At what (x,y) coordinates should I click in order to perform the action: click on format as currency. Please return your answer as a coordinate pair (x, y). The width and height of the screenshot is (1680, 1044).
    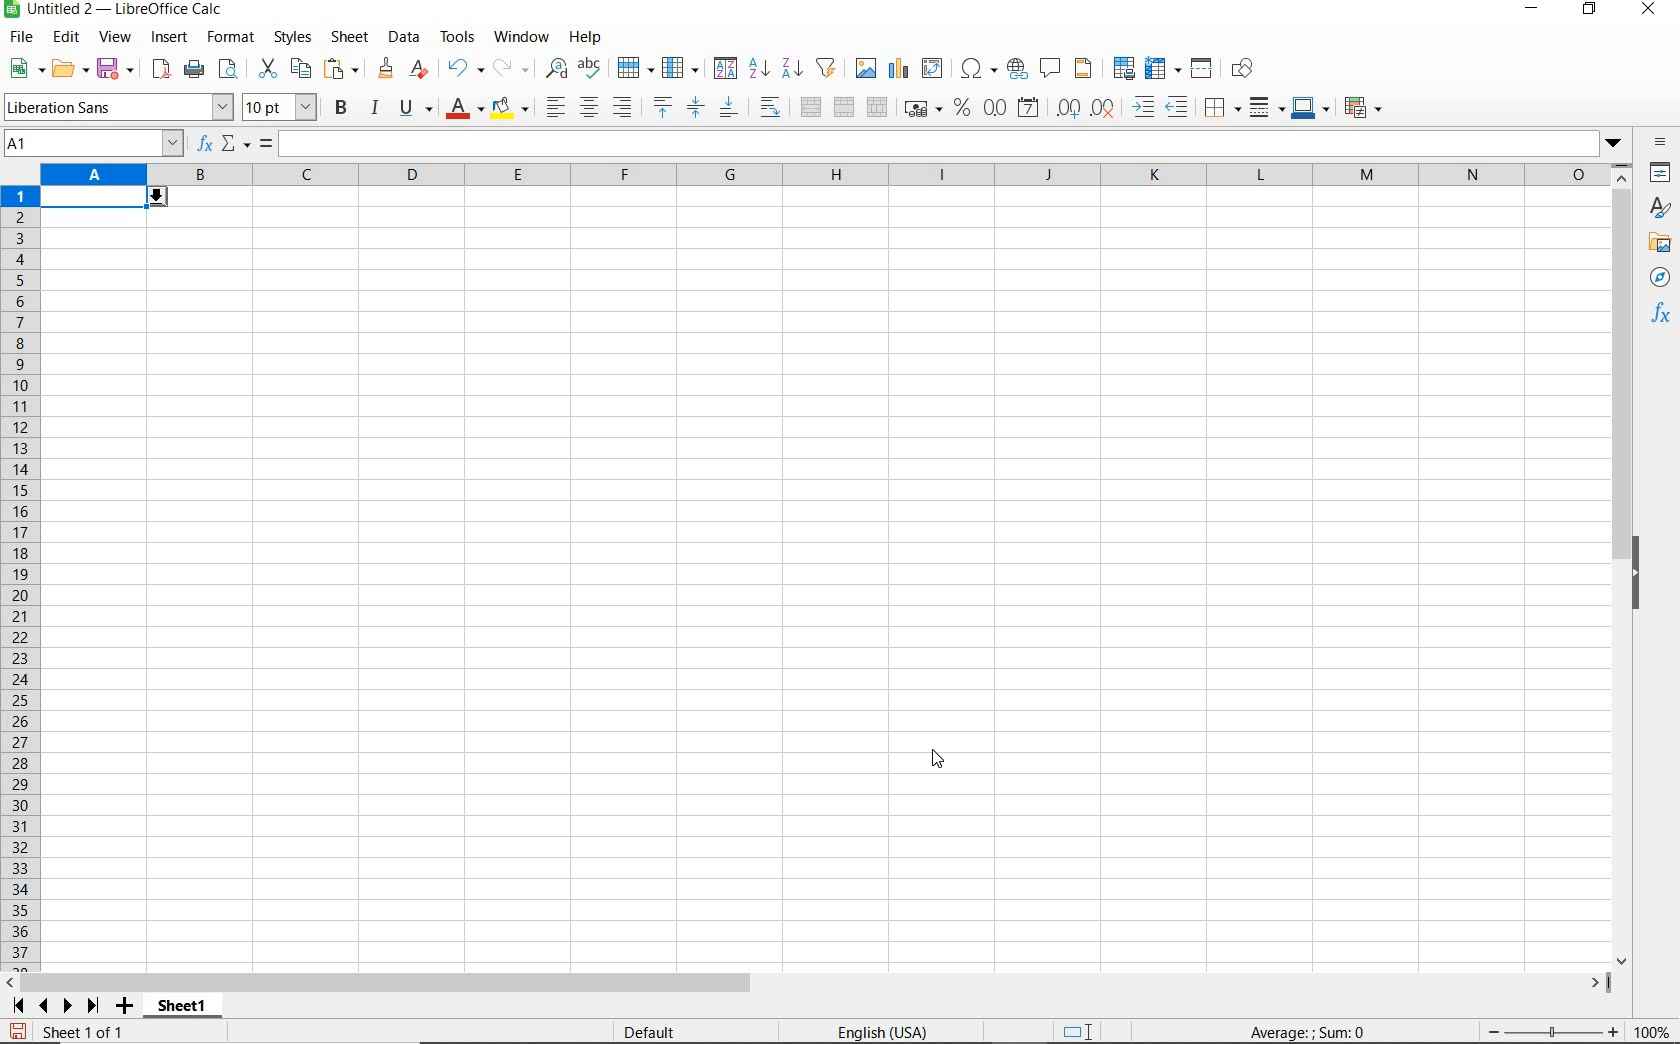
    Looking at the image, I should click on (922, 106).